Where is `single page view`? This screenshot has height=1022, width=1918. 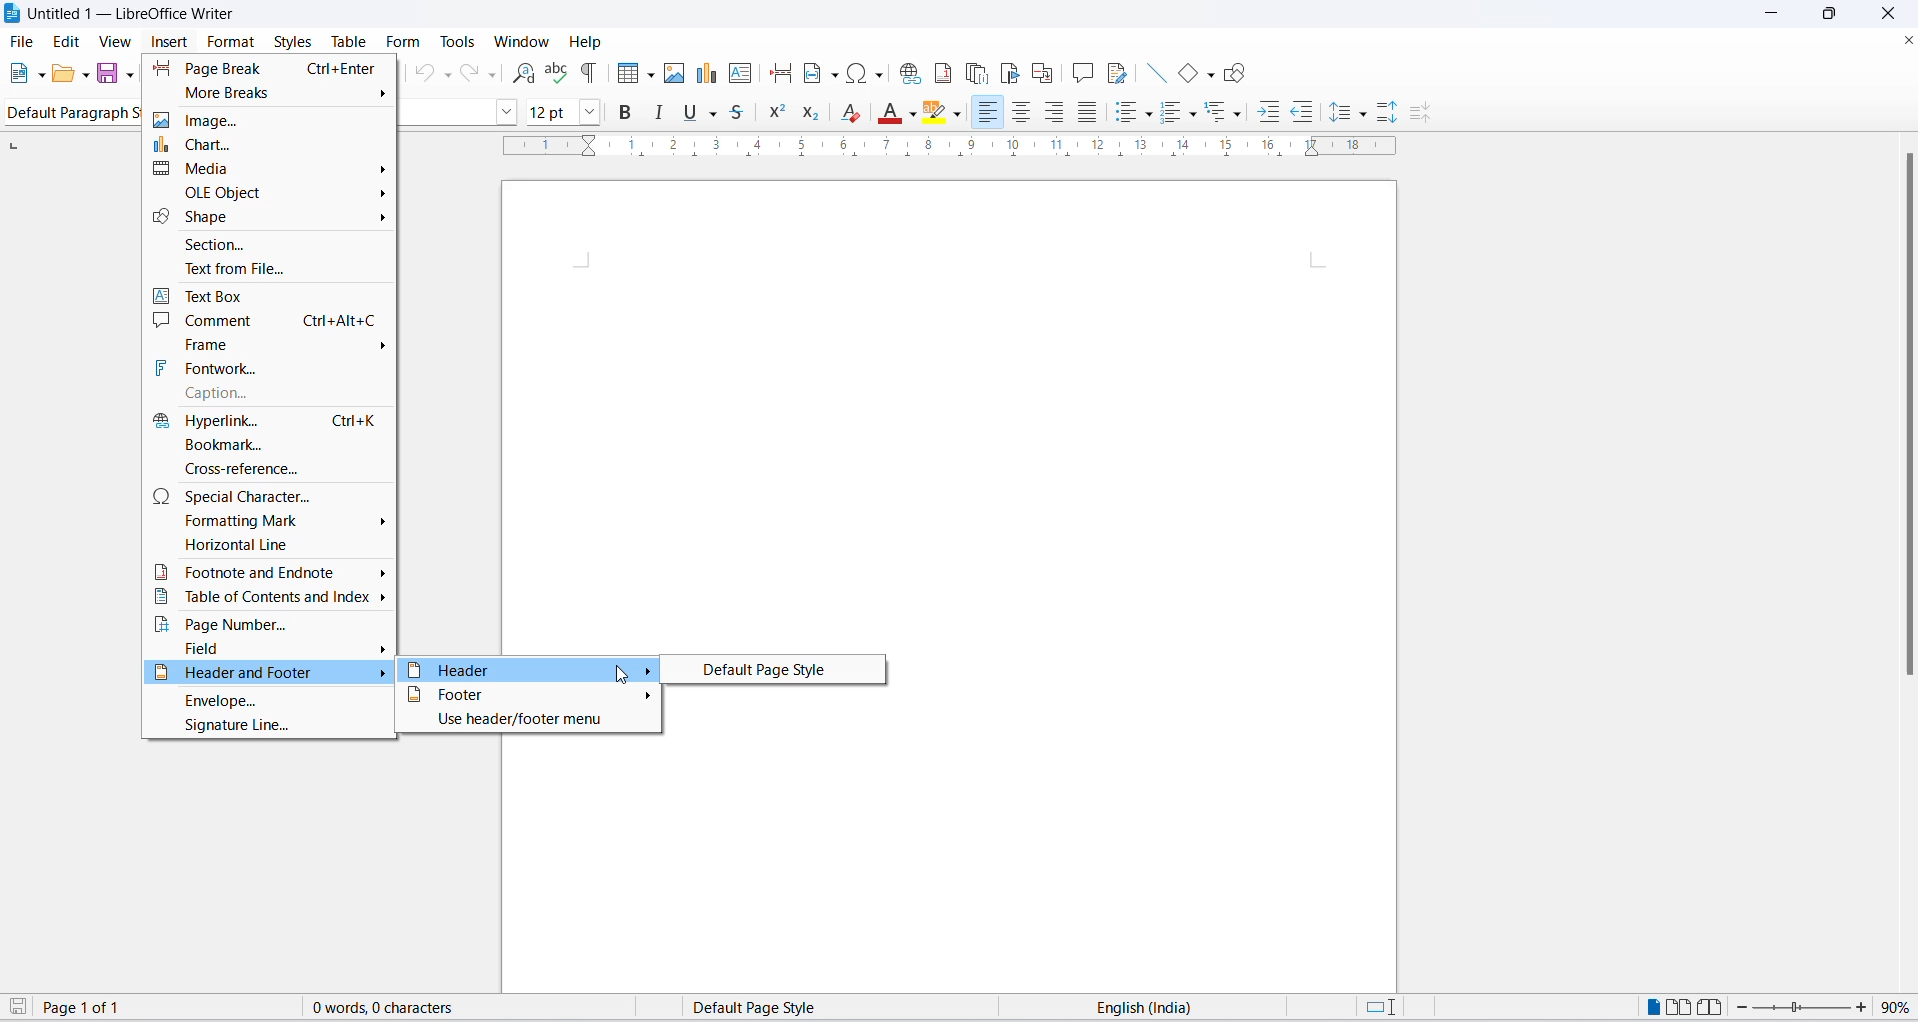 single page view is located at coordinates (1650, 1007).